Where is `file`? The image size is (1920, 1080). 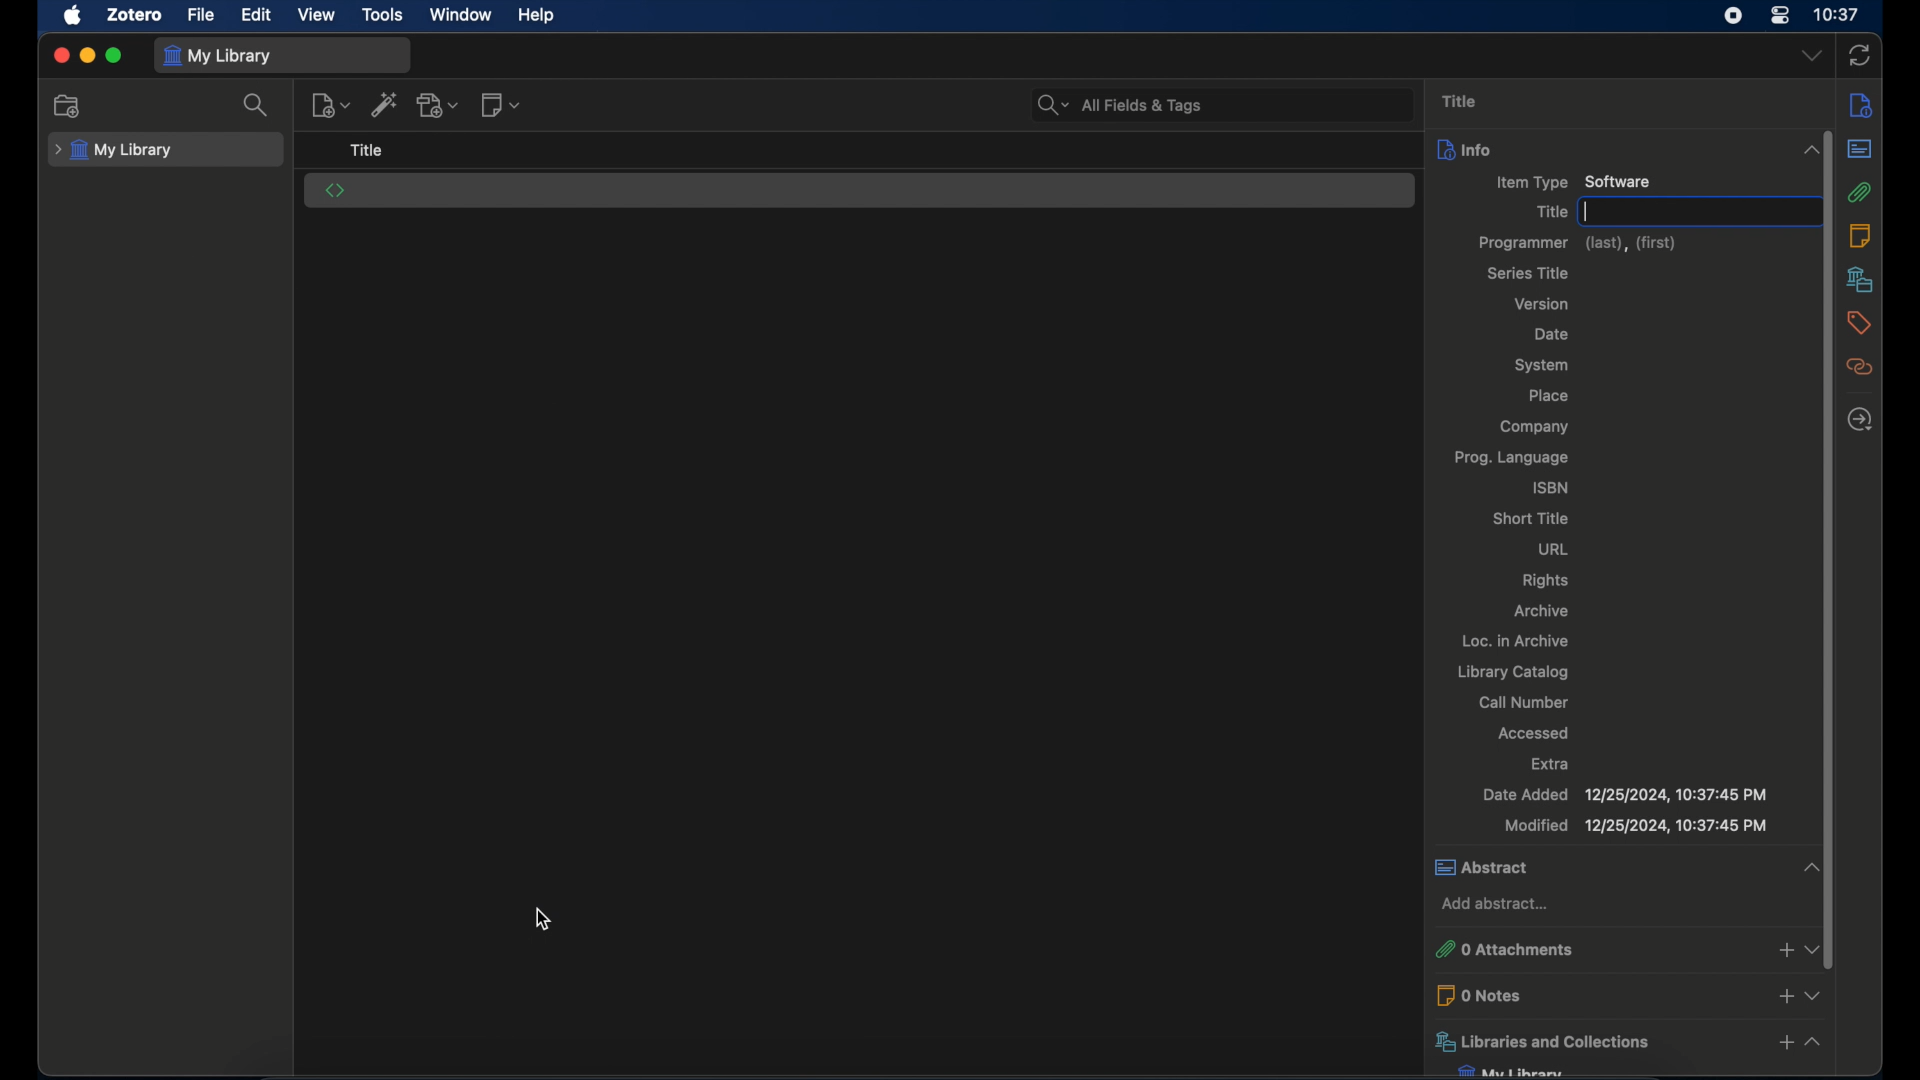
file is located at coordinates (202, 16).